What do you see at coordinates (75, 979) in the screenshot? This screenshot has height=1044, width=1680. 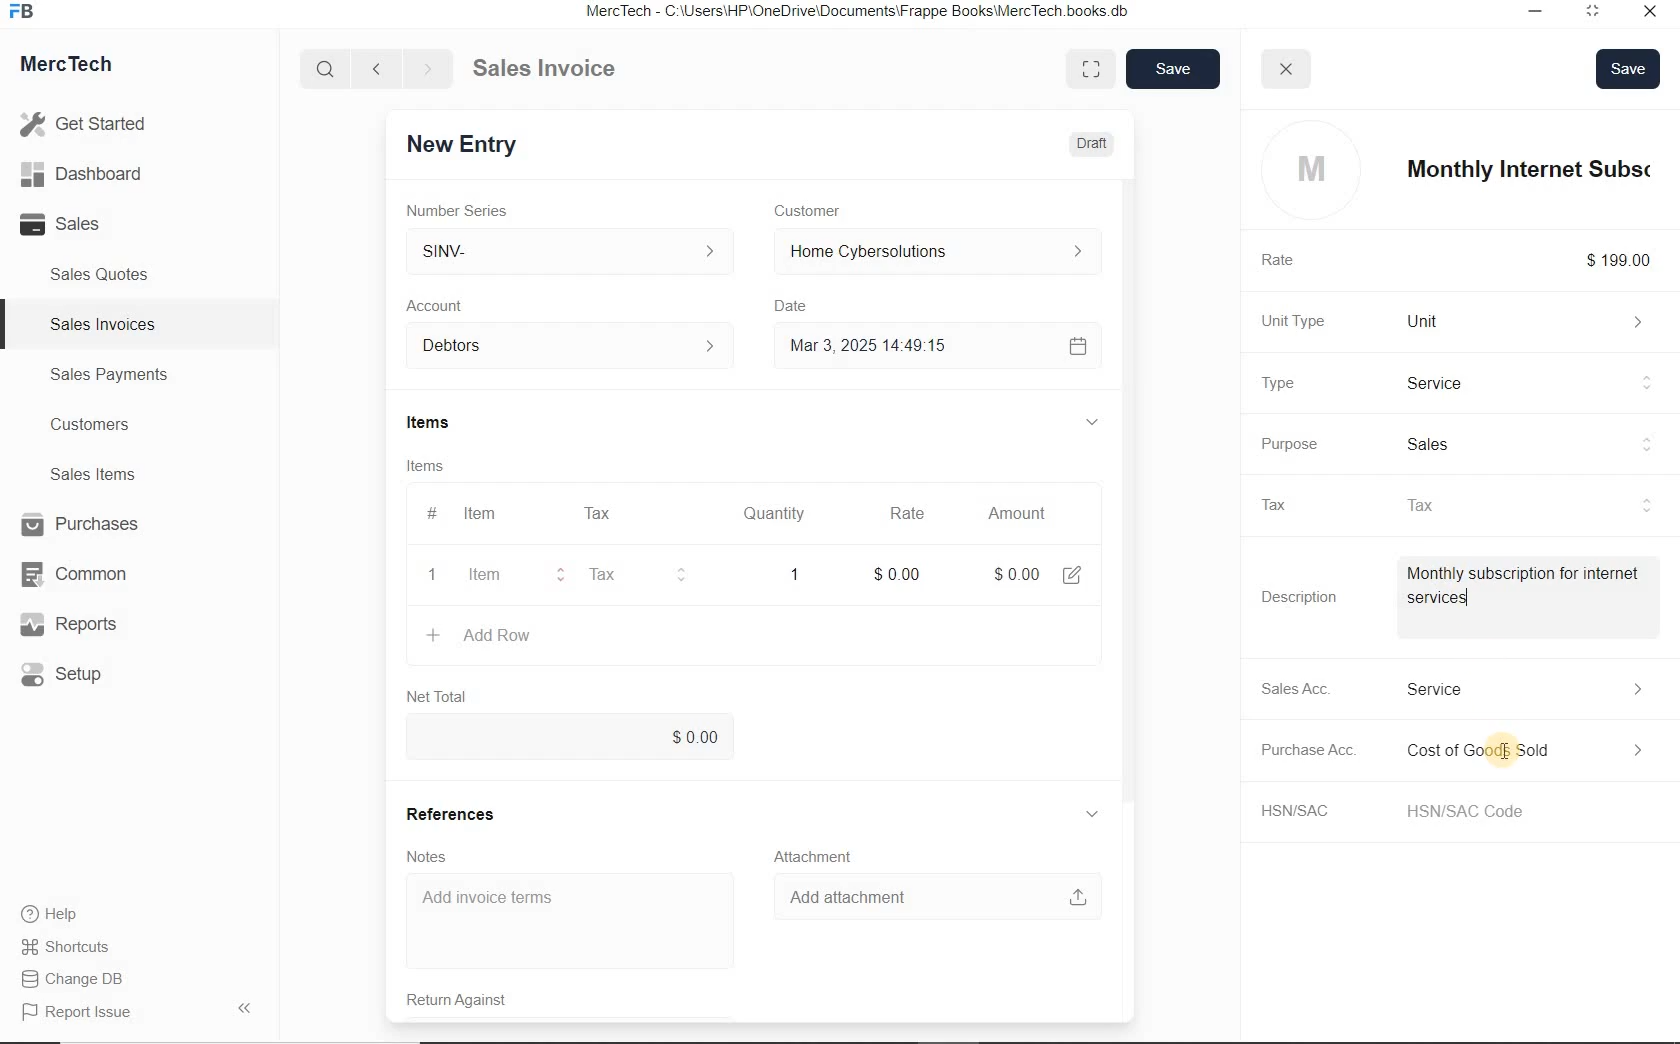 I see `Change DB` at bounding box center [75, 979].